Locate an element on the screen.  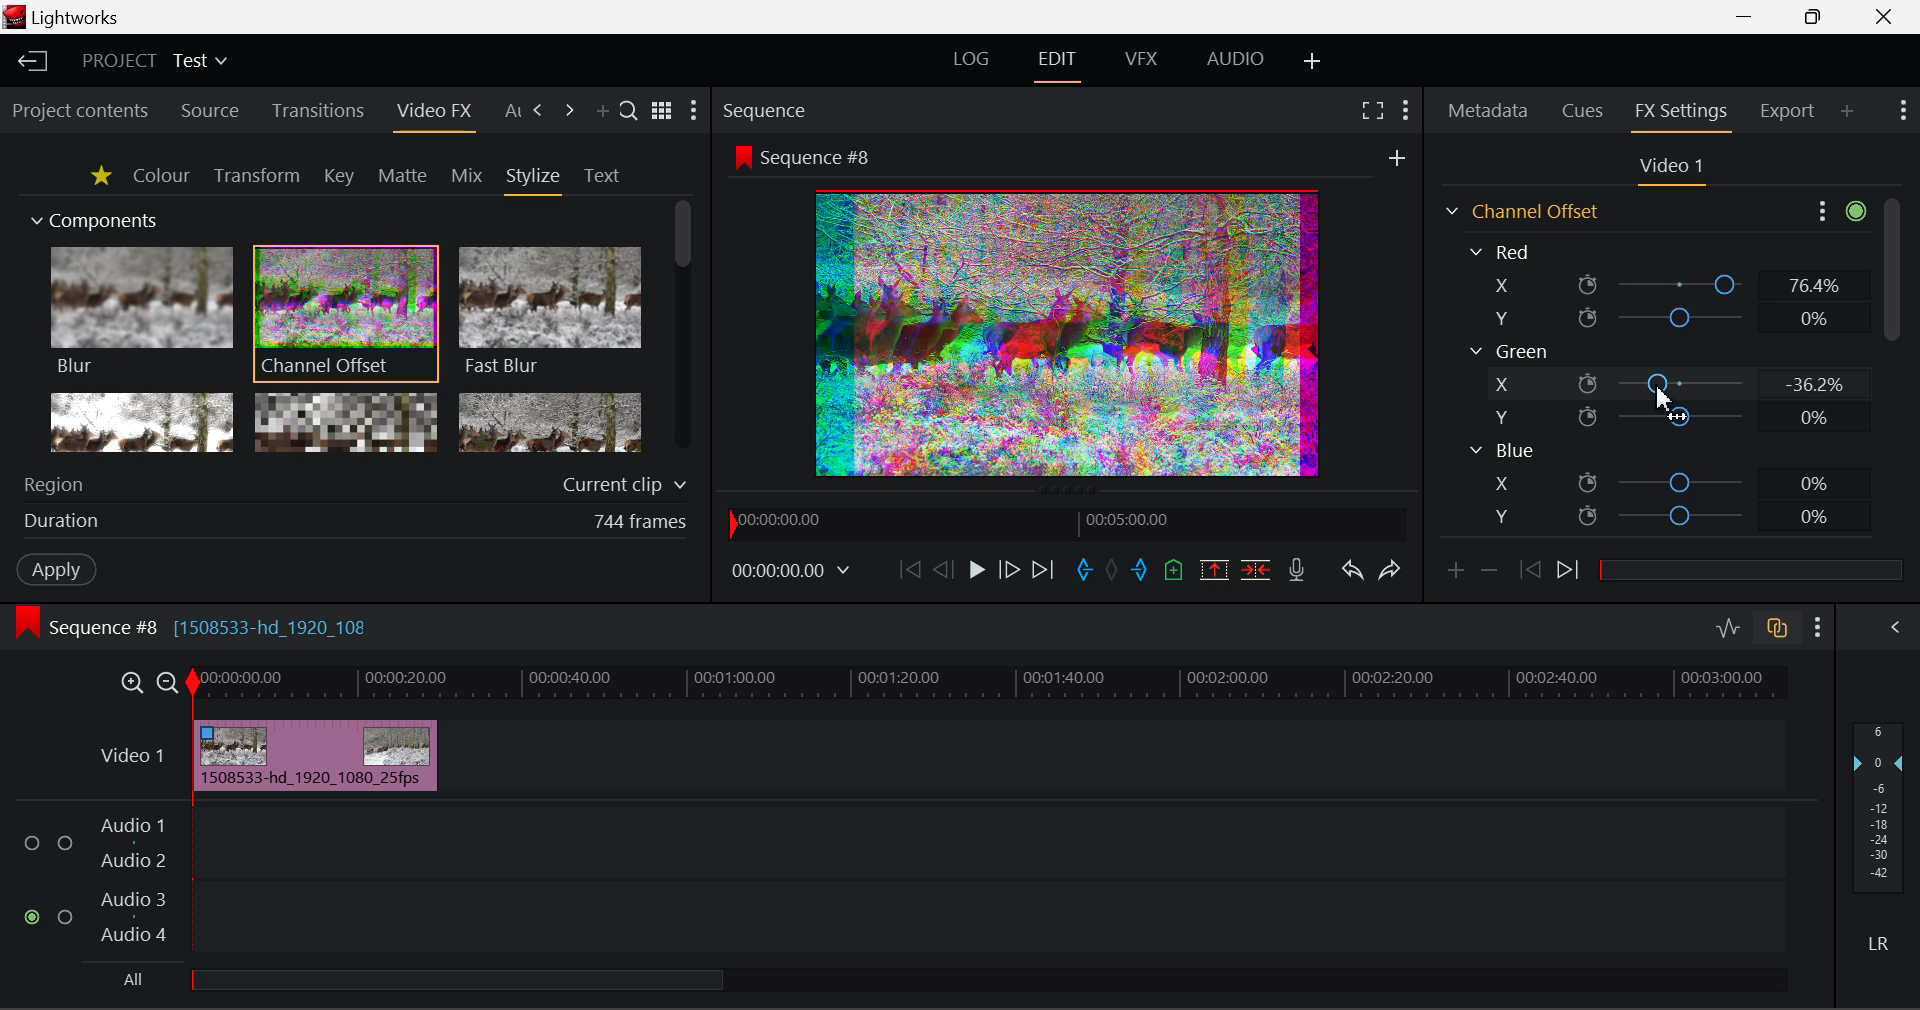
Add keyframe is located at coordinates (1454, 576).